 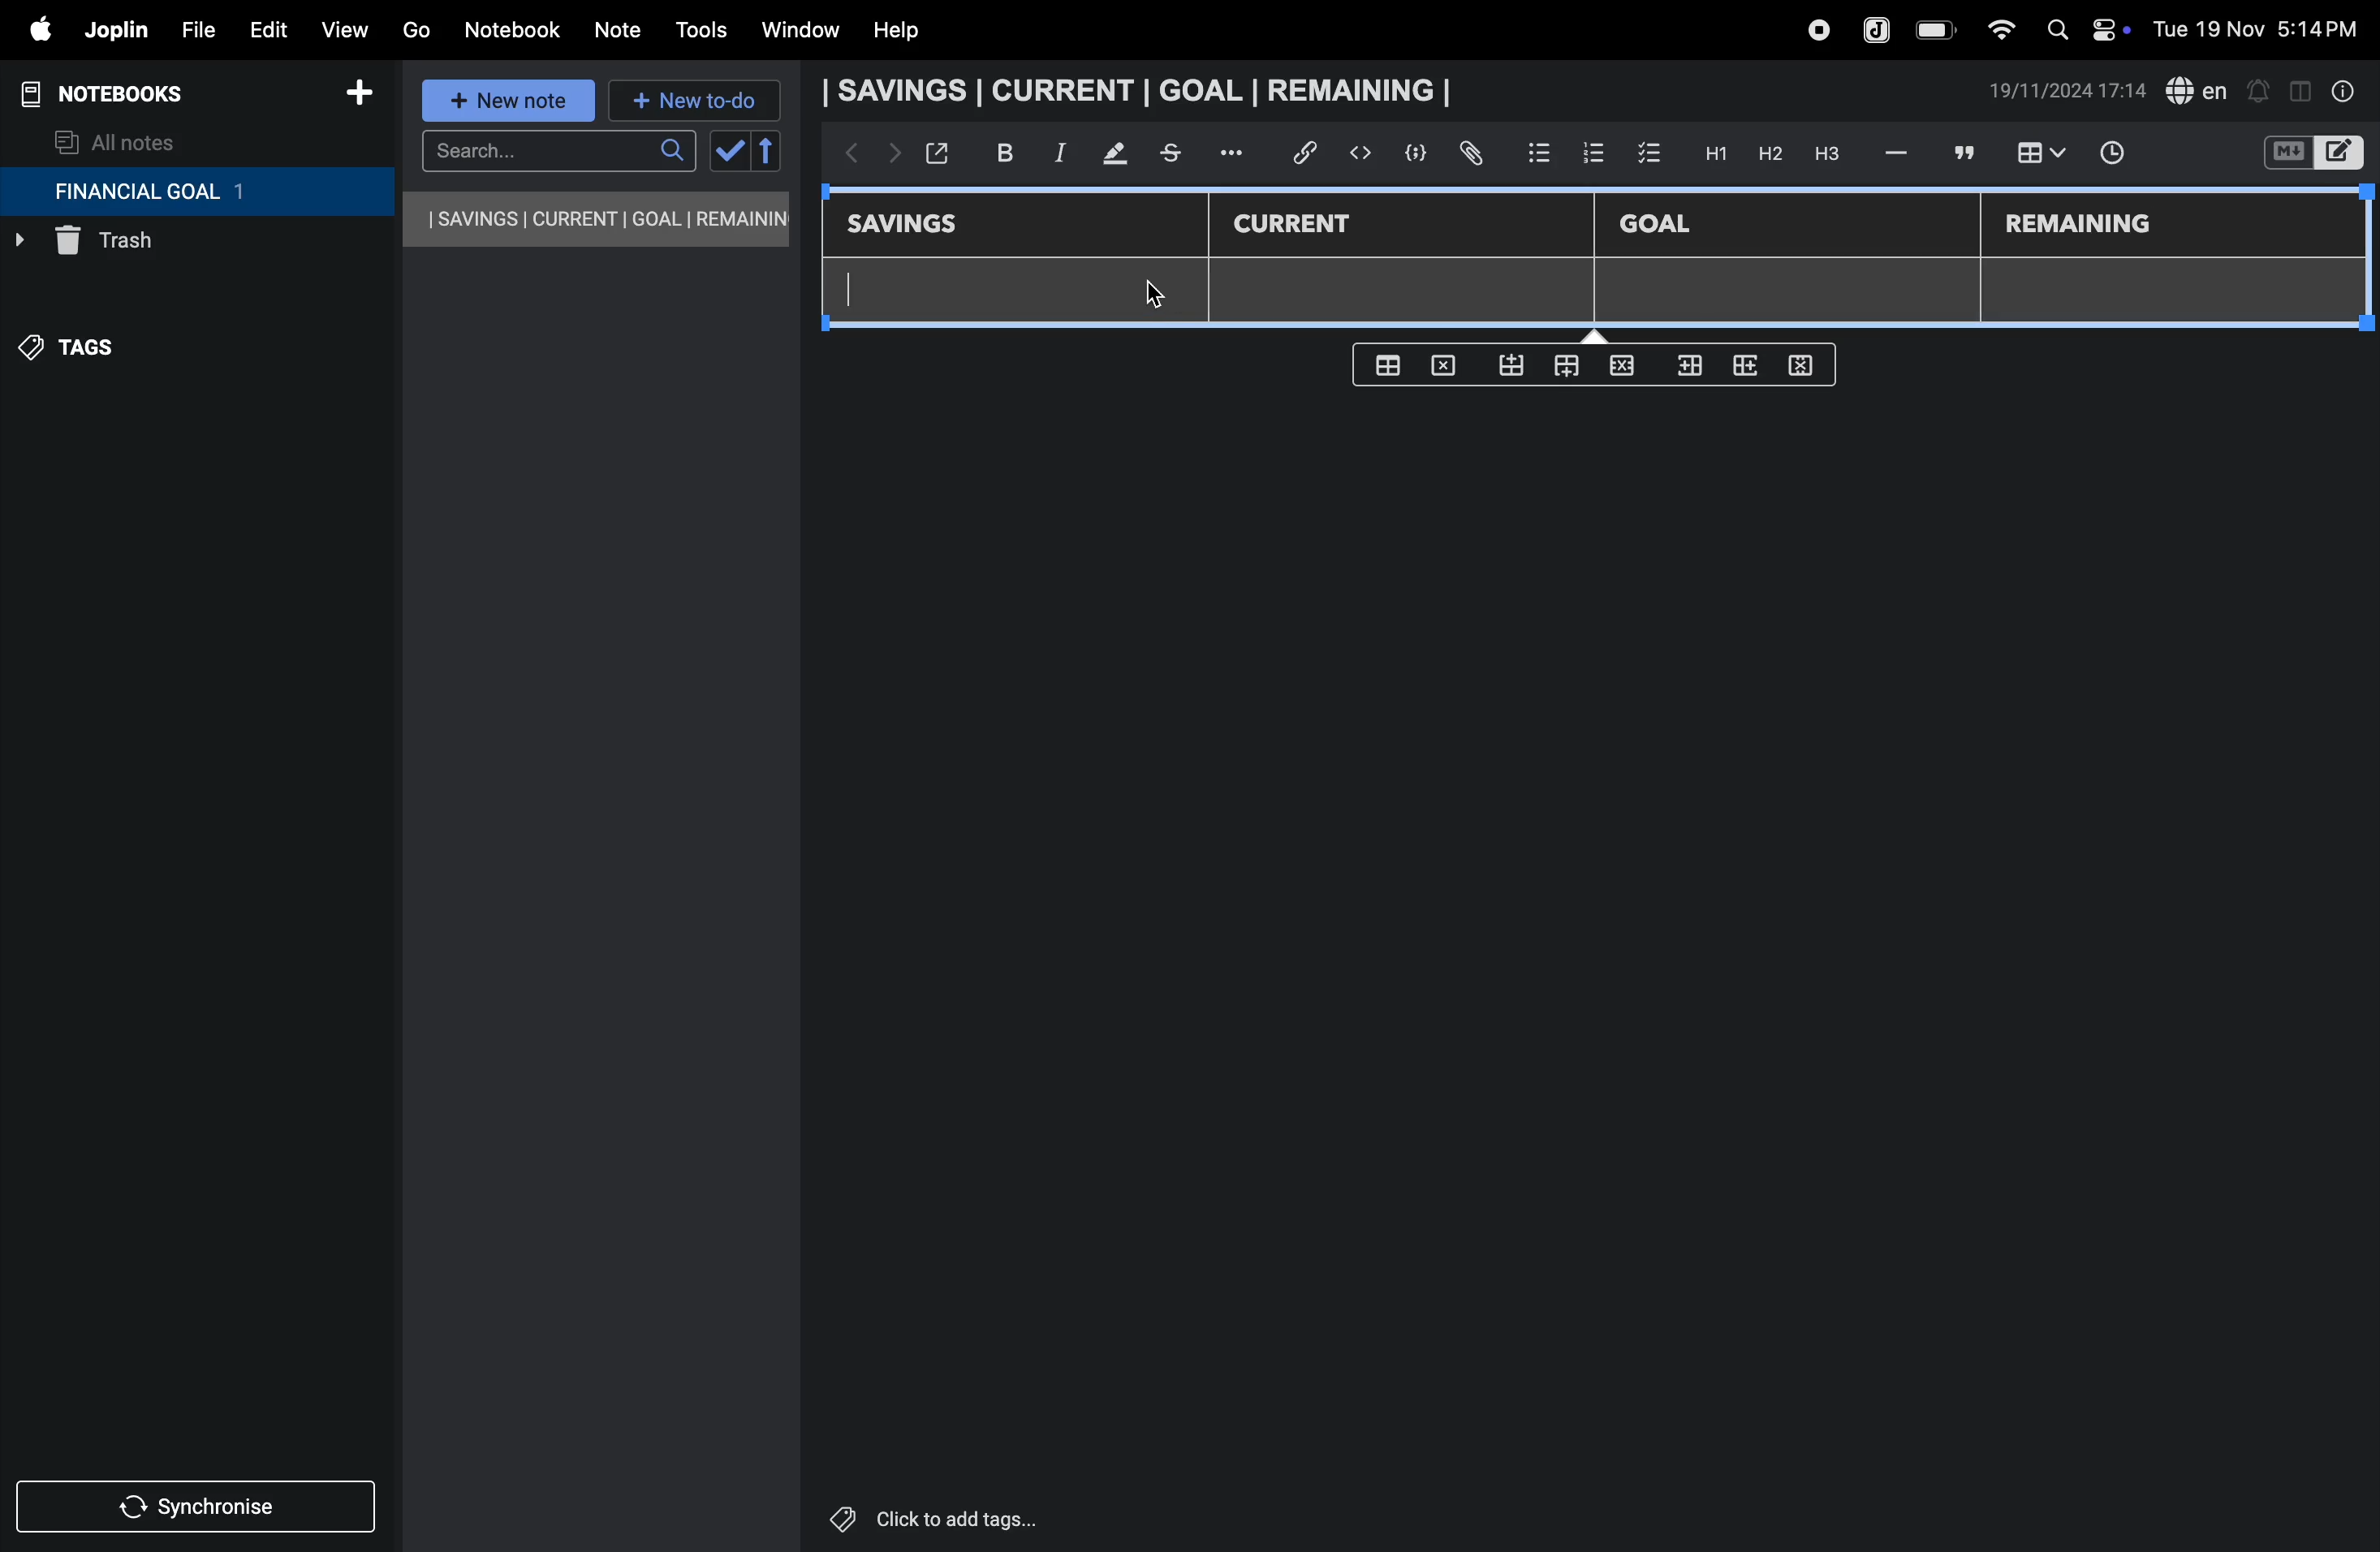 I want to click on delete, so click(x=1449, y=364).